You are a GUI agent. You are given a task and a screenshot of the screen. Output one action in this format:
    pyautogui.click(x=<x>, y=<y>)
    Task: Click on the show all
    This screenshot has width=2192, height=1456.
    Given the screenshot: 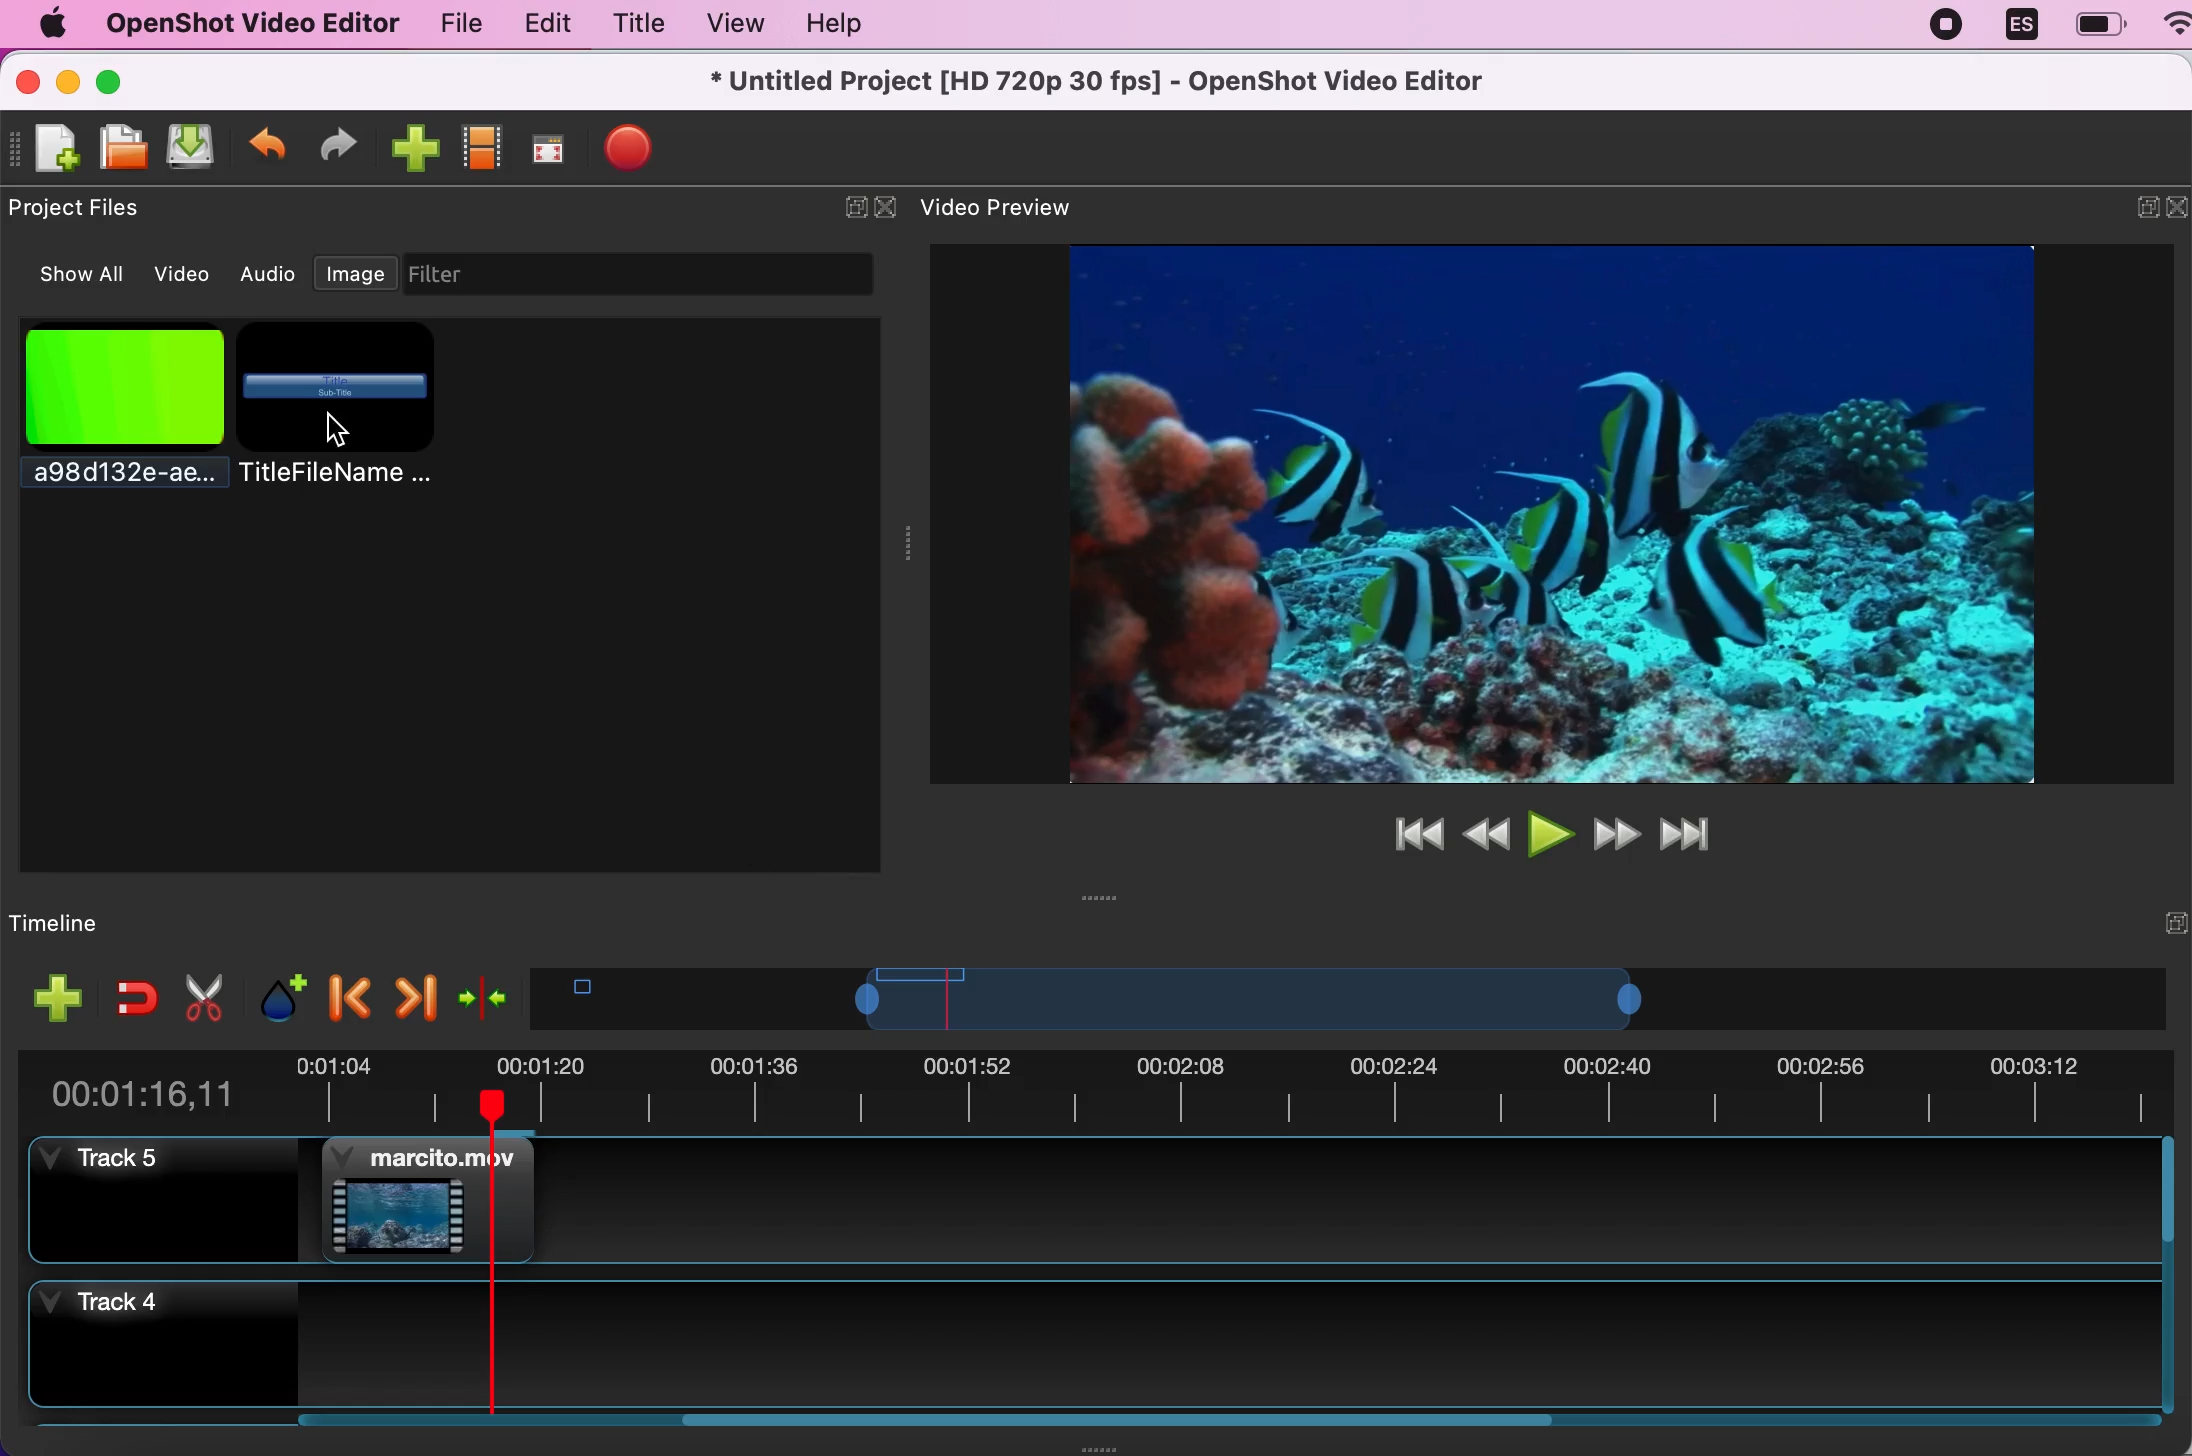 What is the action you would take?
    pyautogui.click(x=71, y=275)
    